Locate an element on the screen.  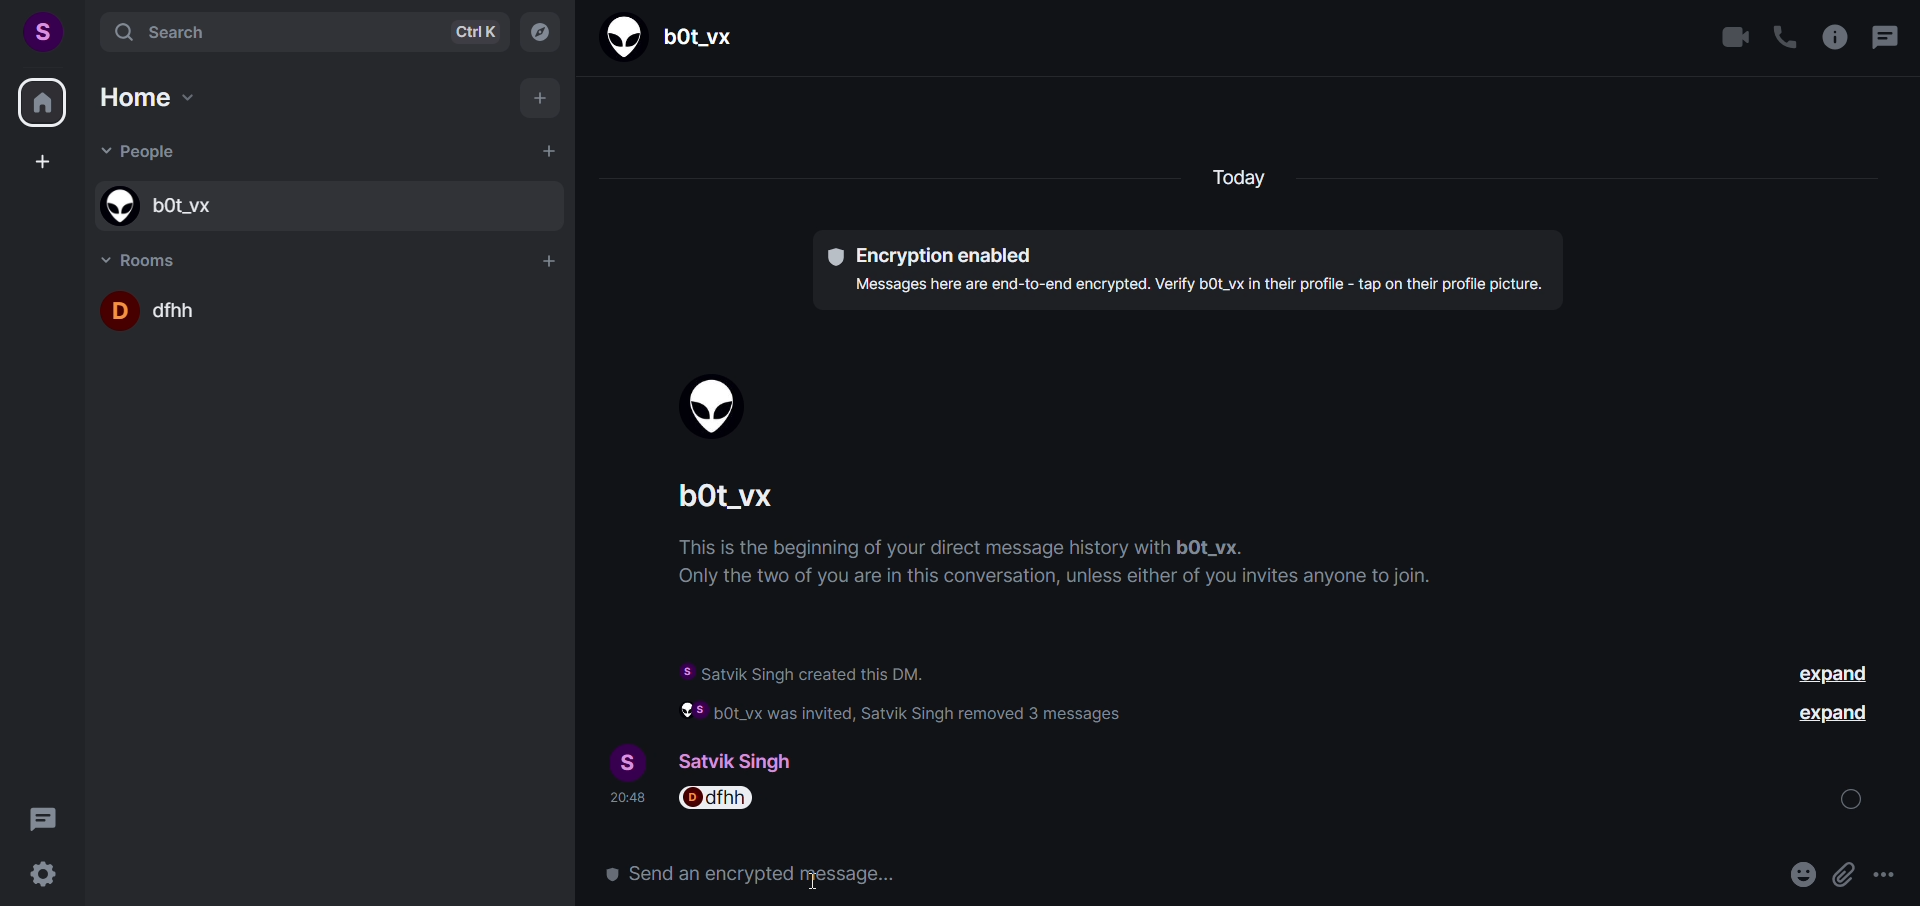
room is located at coordinates (146, 257).